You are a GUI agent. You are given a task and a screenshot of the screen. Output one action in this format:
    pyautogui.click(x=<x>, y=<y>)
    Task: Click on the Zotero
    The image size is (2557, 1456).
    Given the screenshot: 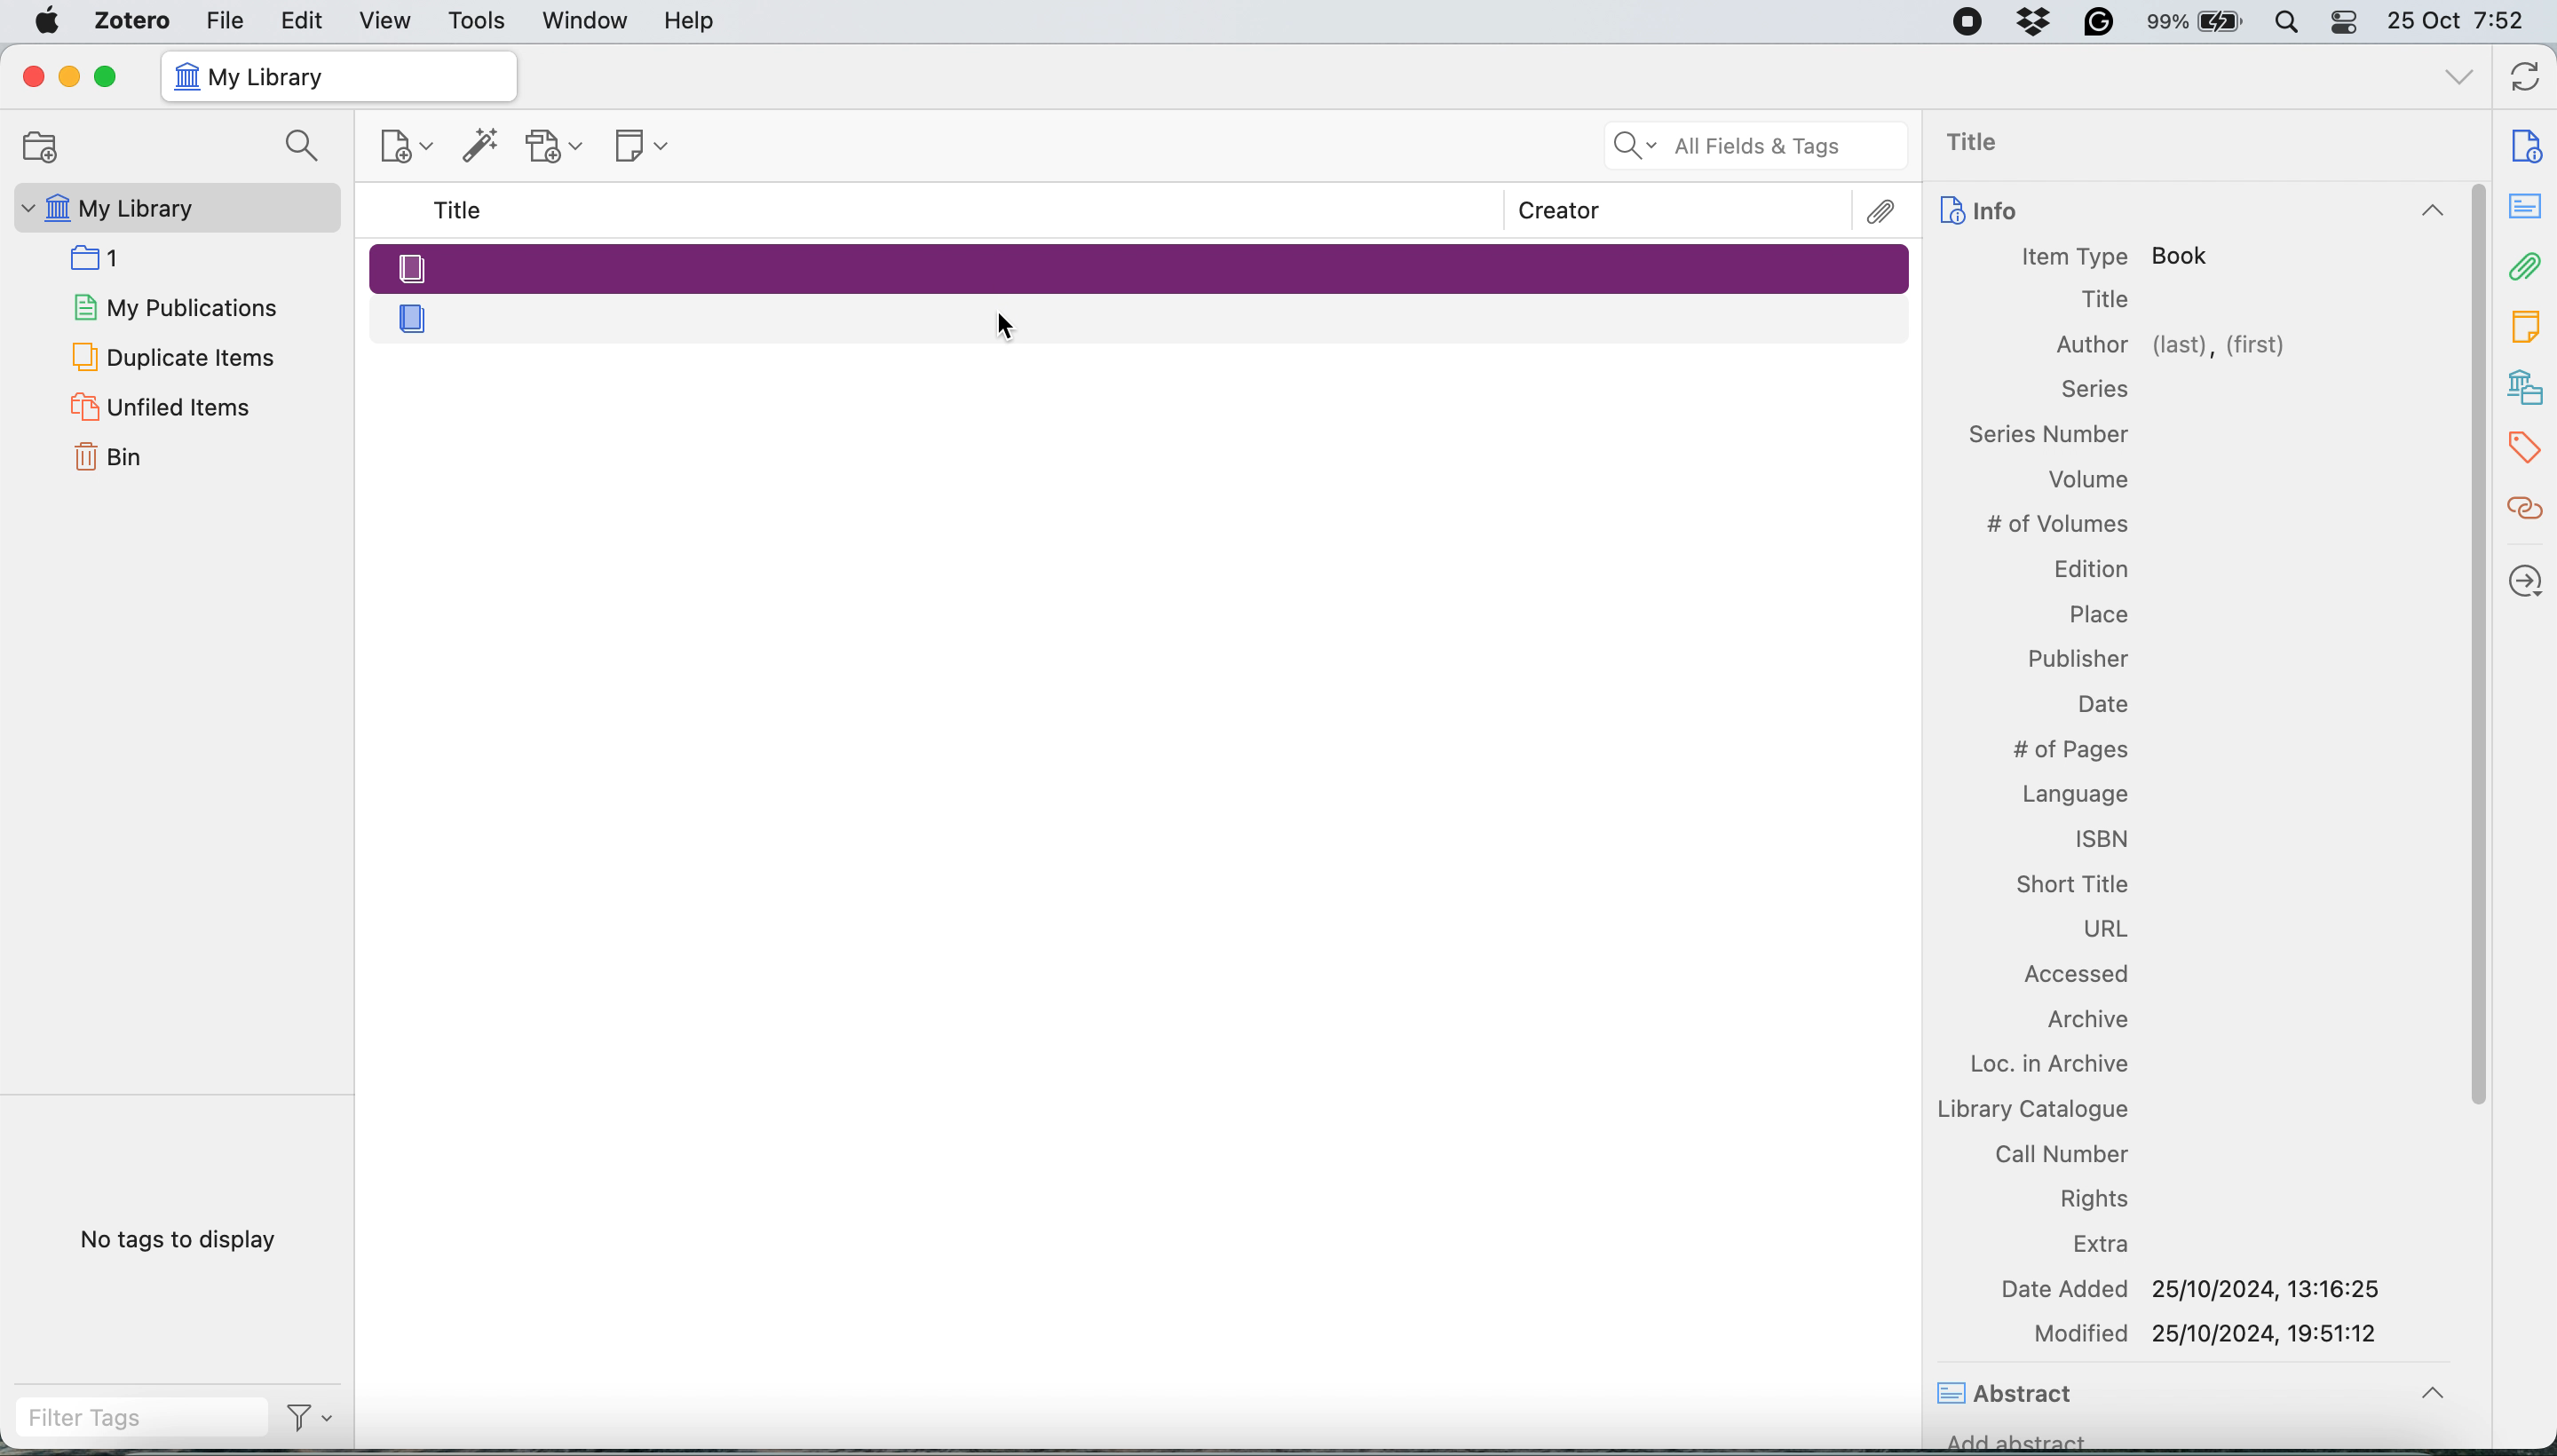 What is the action you would take?
    pyautogui.click(x=134, y=20)
    